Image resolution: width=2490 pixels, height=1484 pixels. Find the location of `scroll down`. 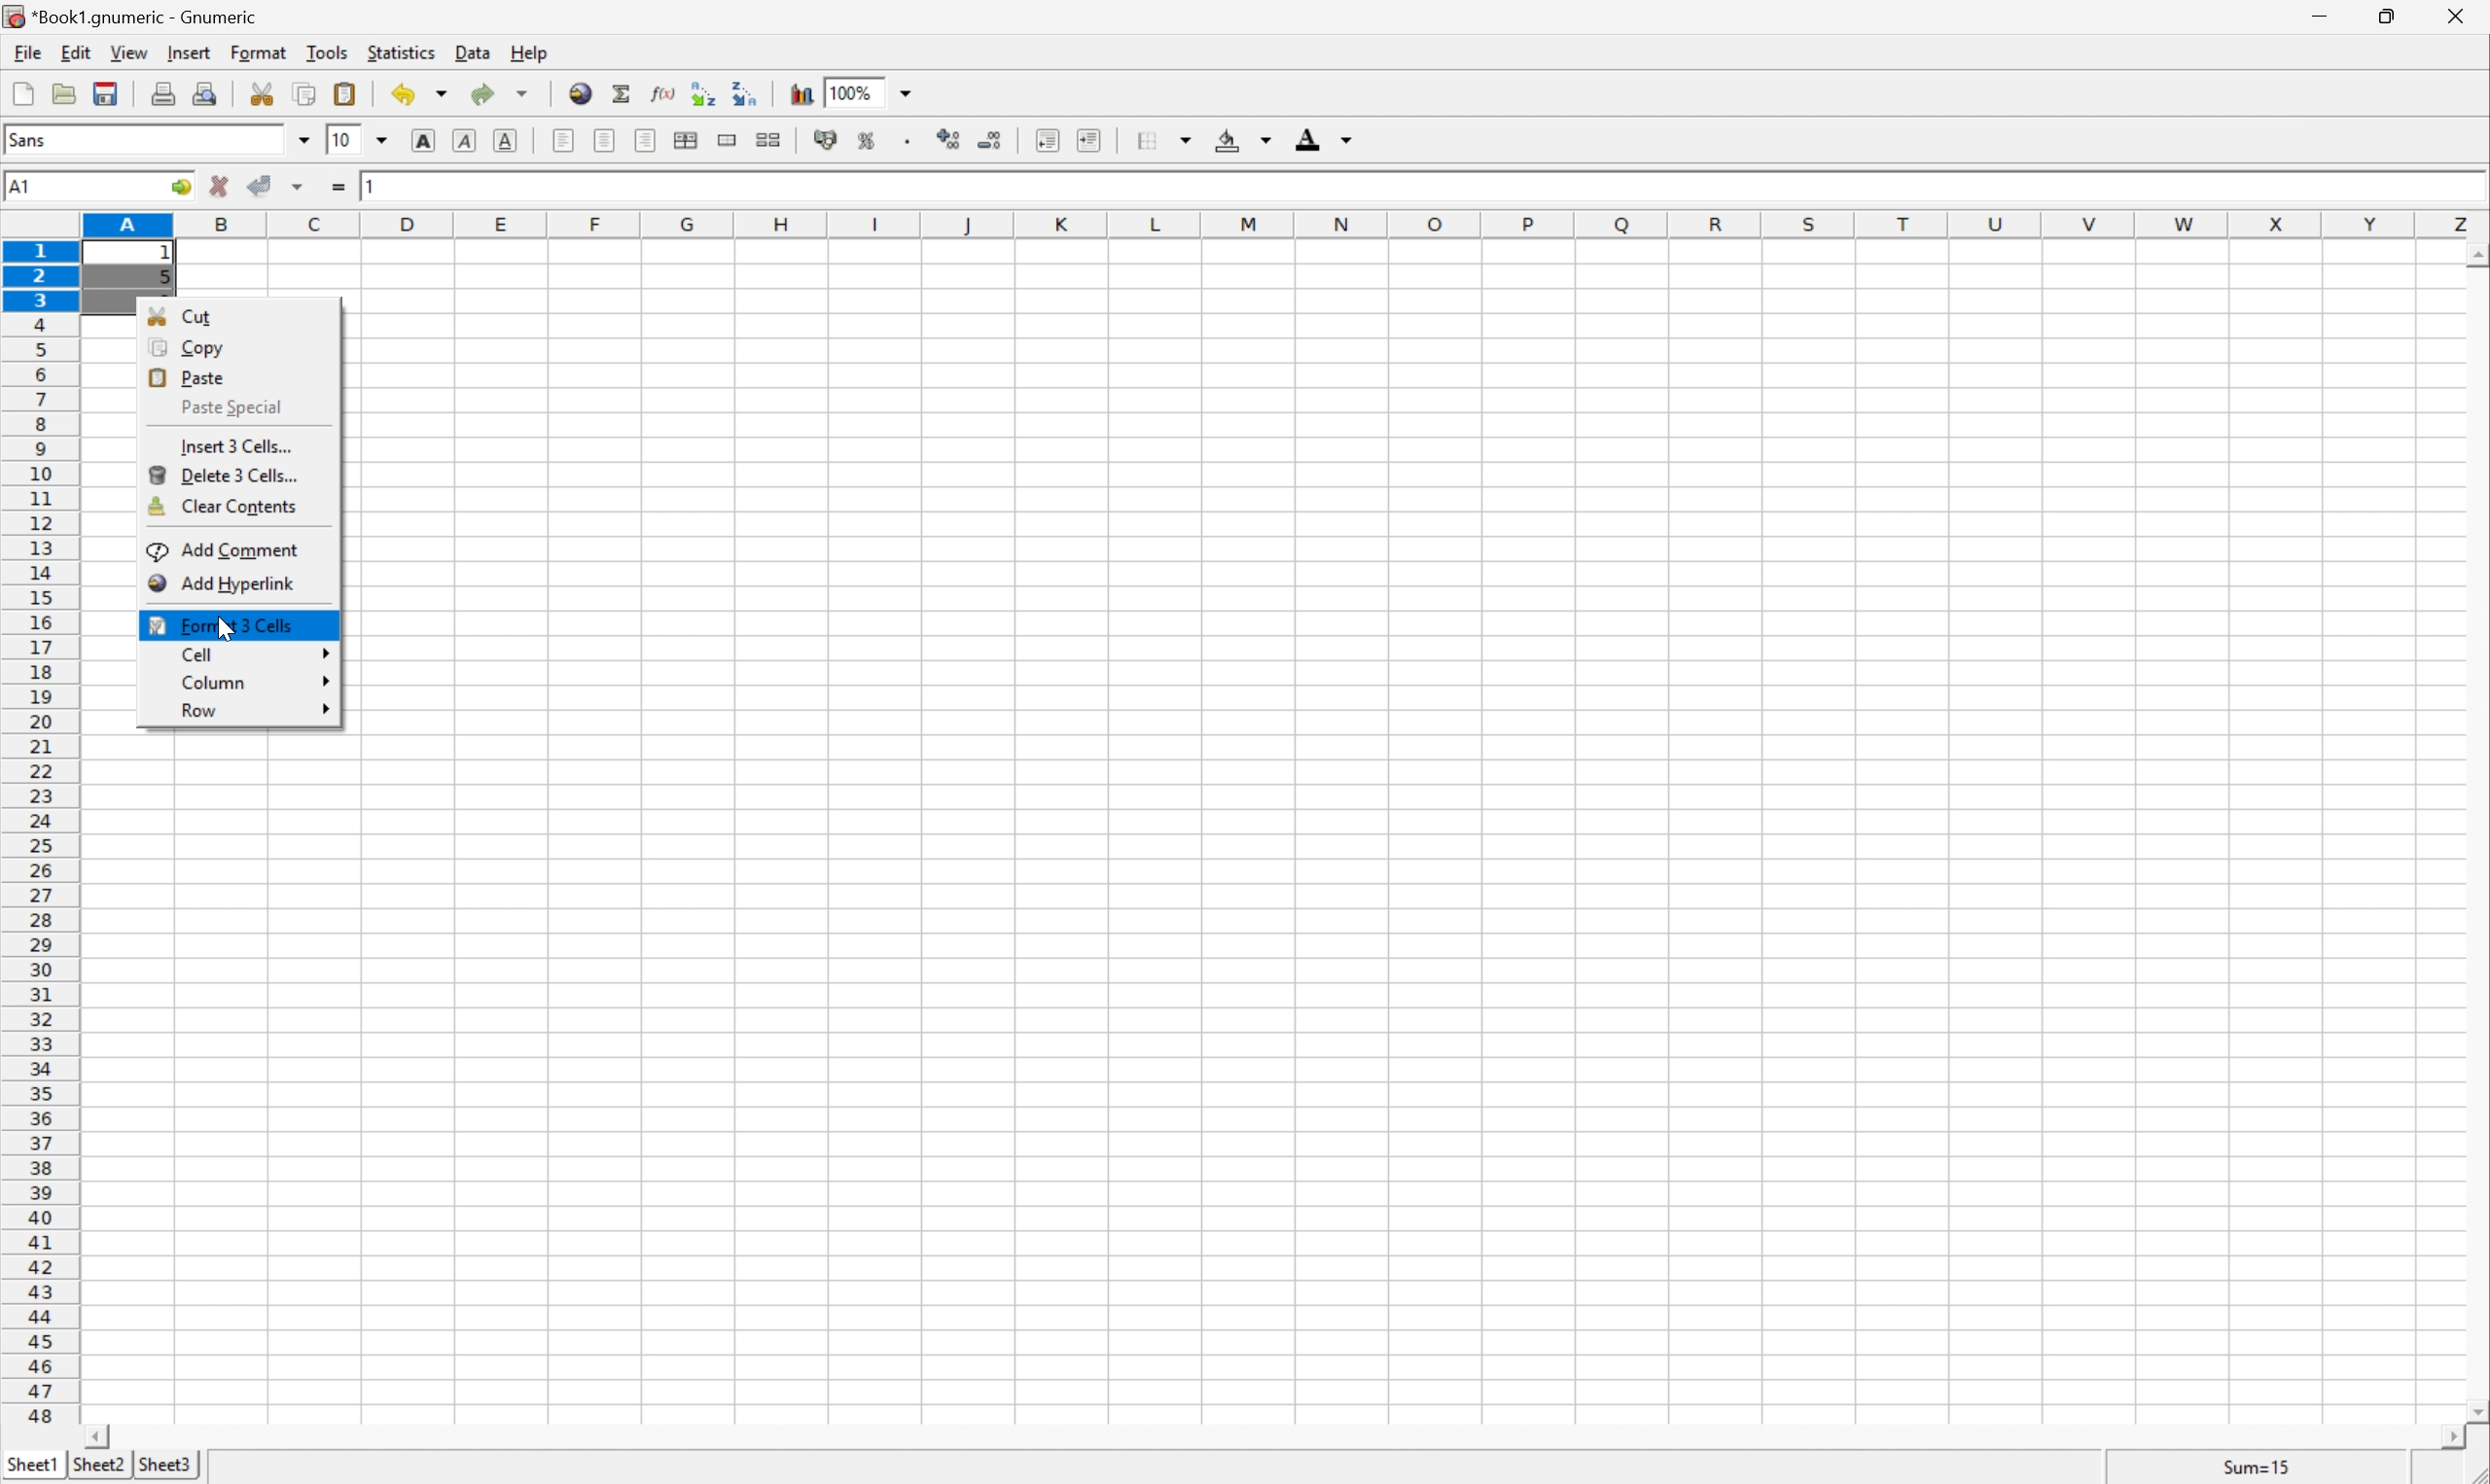

scroll down is located at coordinates (2474, 1410).